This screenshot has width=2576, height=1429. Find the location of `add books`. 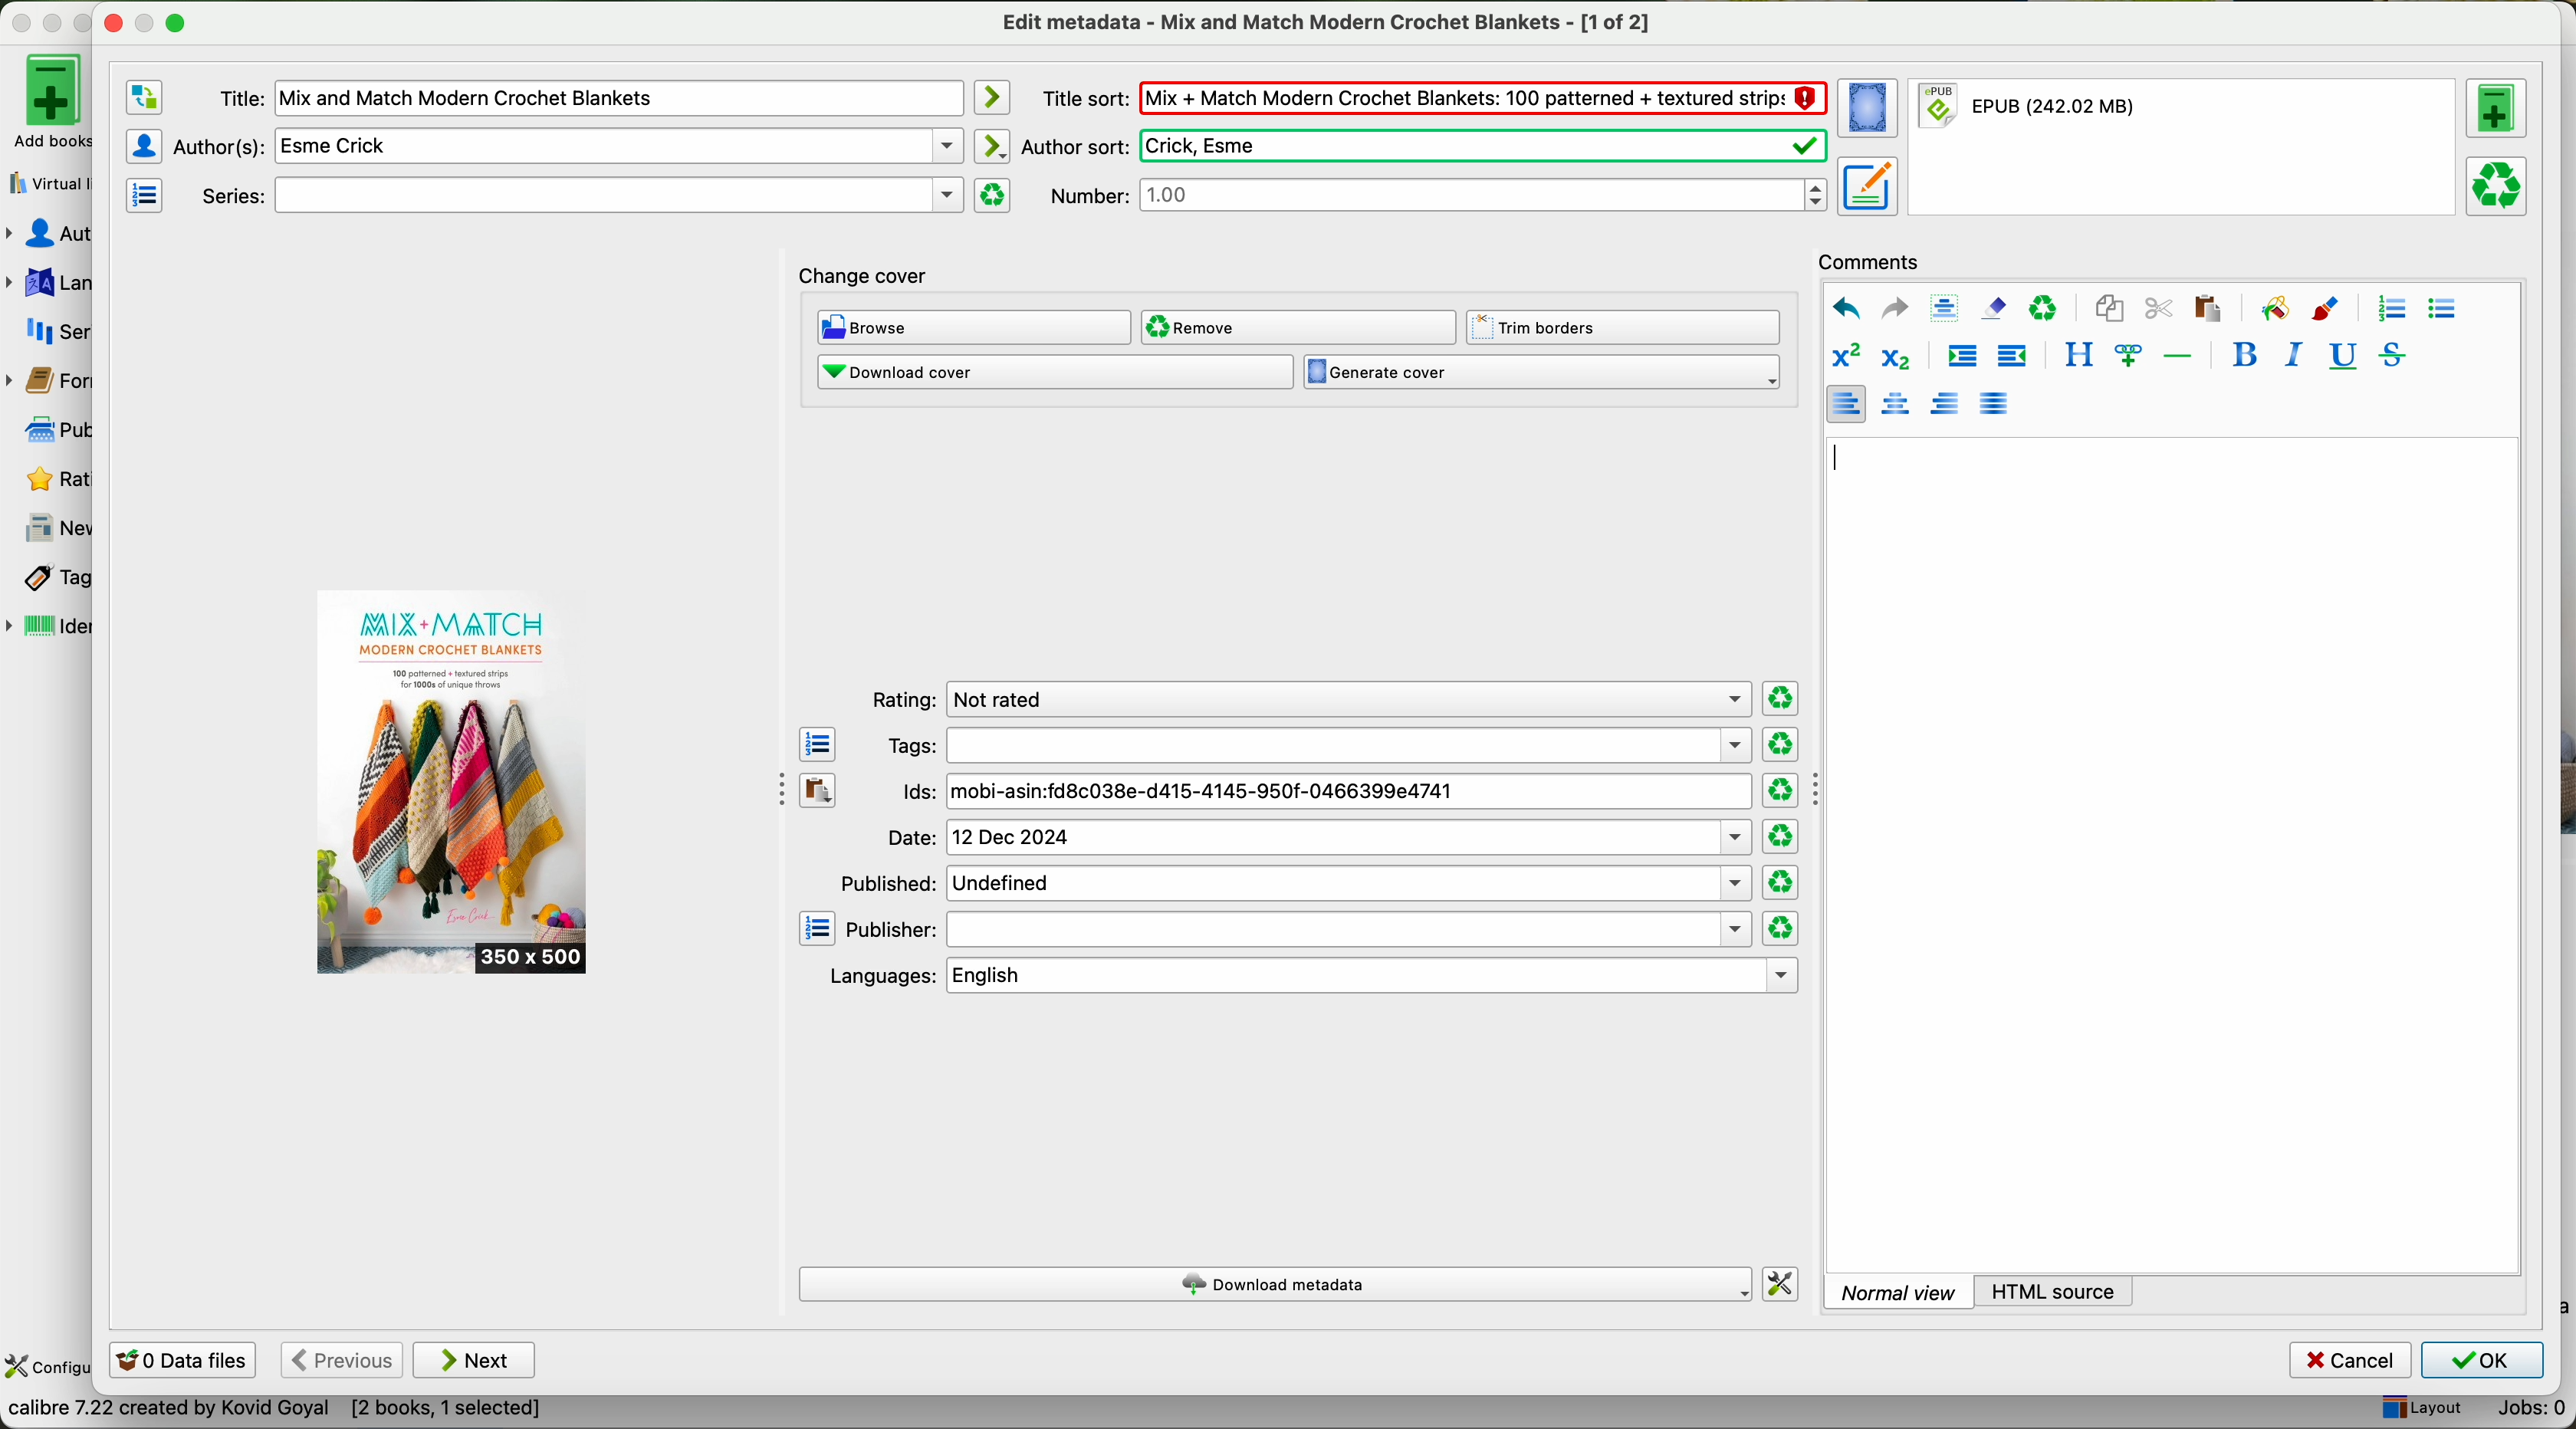

add books is located at coordinates (45, 100).